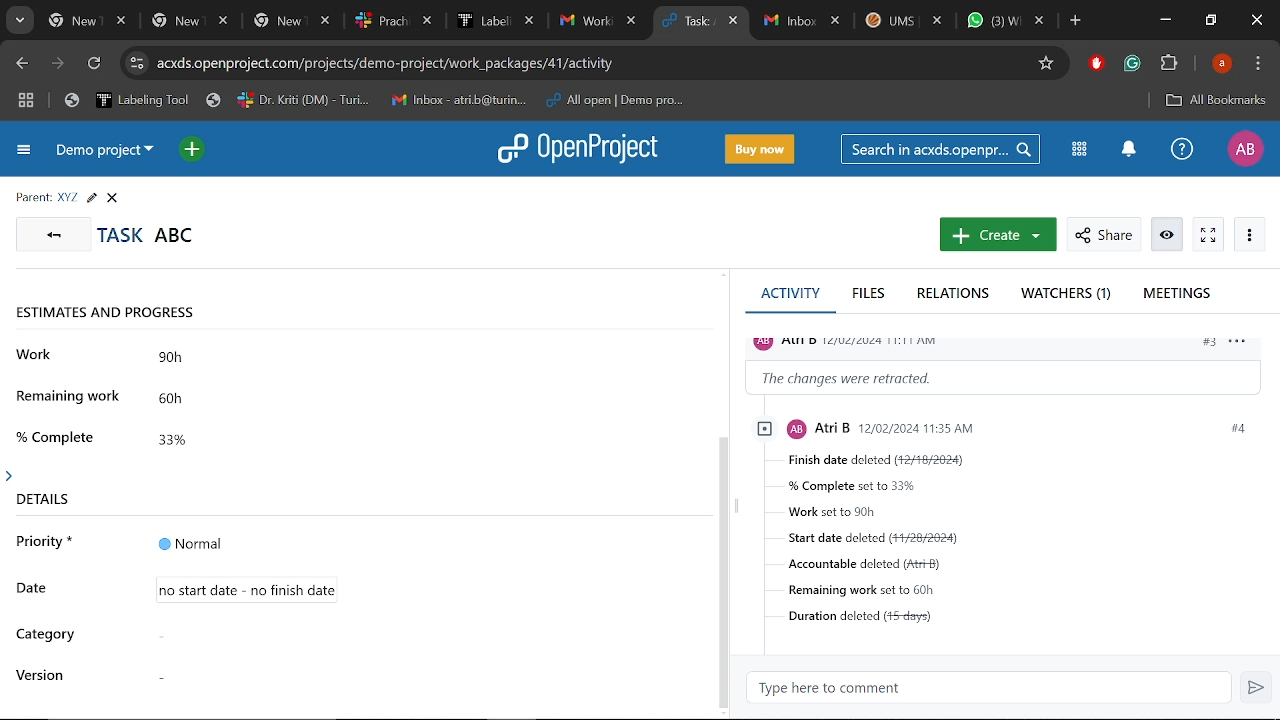  Describe the element at coordinates (789, 298) in the screenshot. I see `Activity` at that location.